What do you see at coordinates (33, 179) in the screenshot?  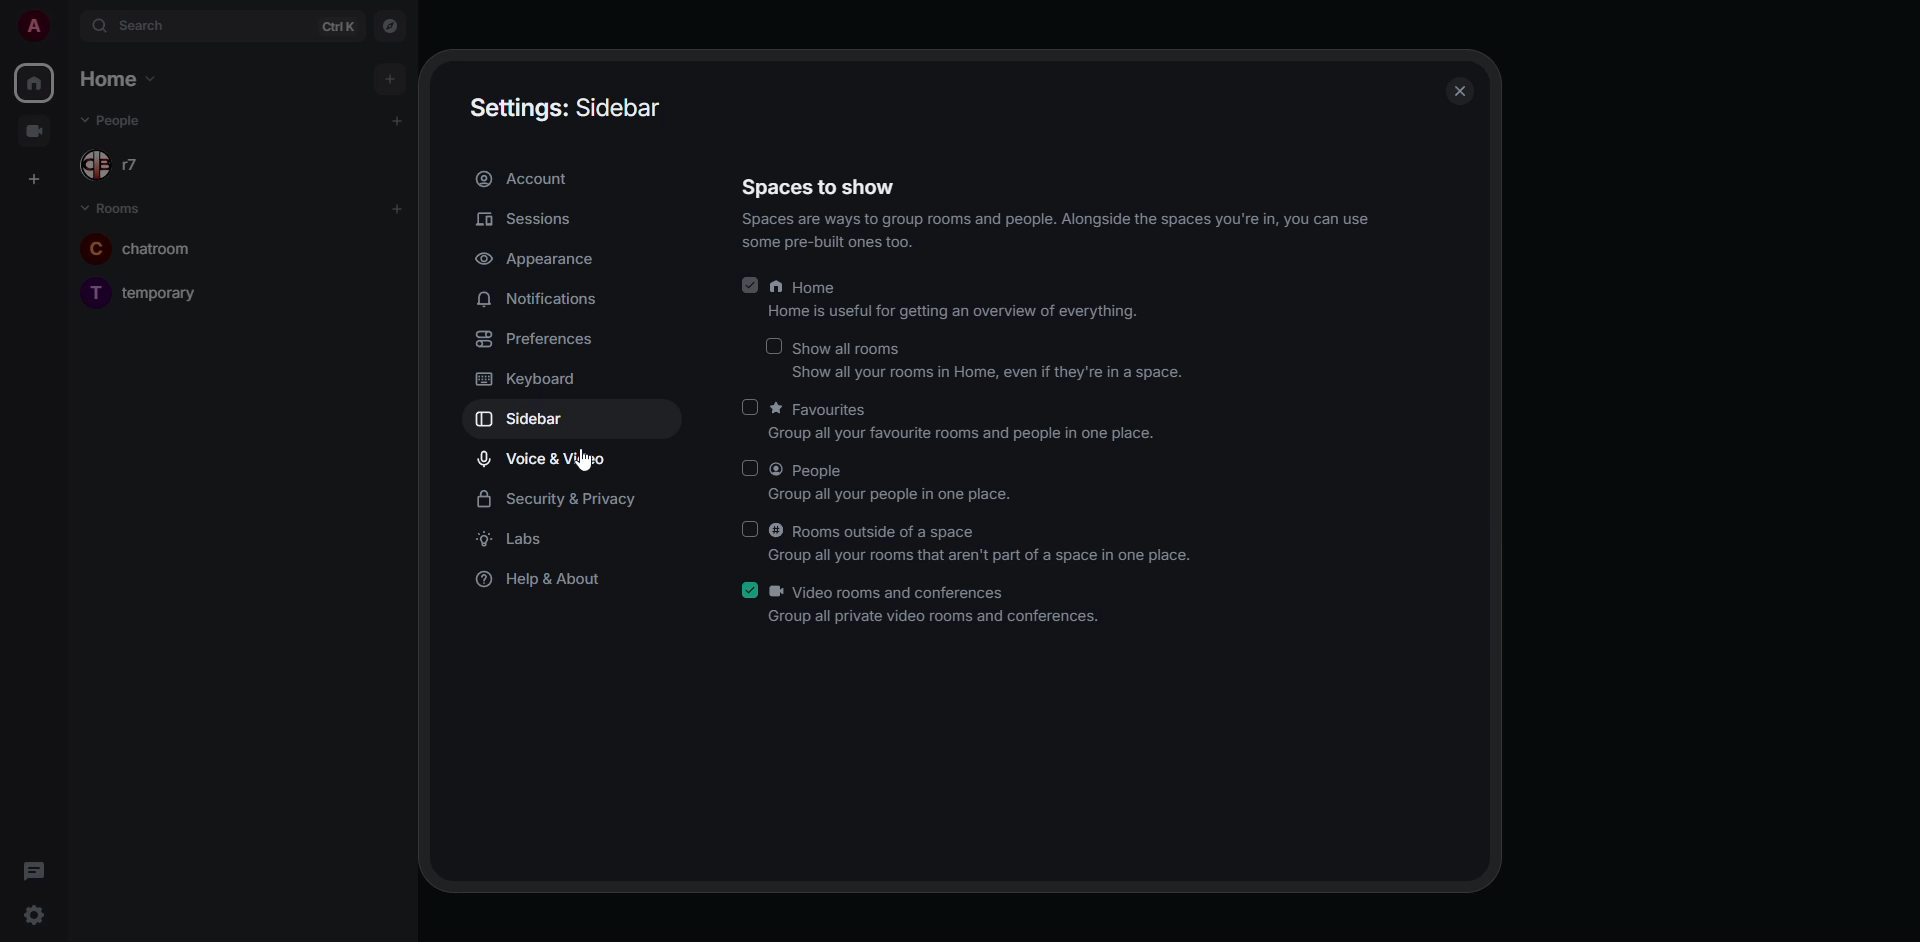 I see `create space` at bounding box center [33, 179].